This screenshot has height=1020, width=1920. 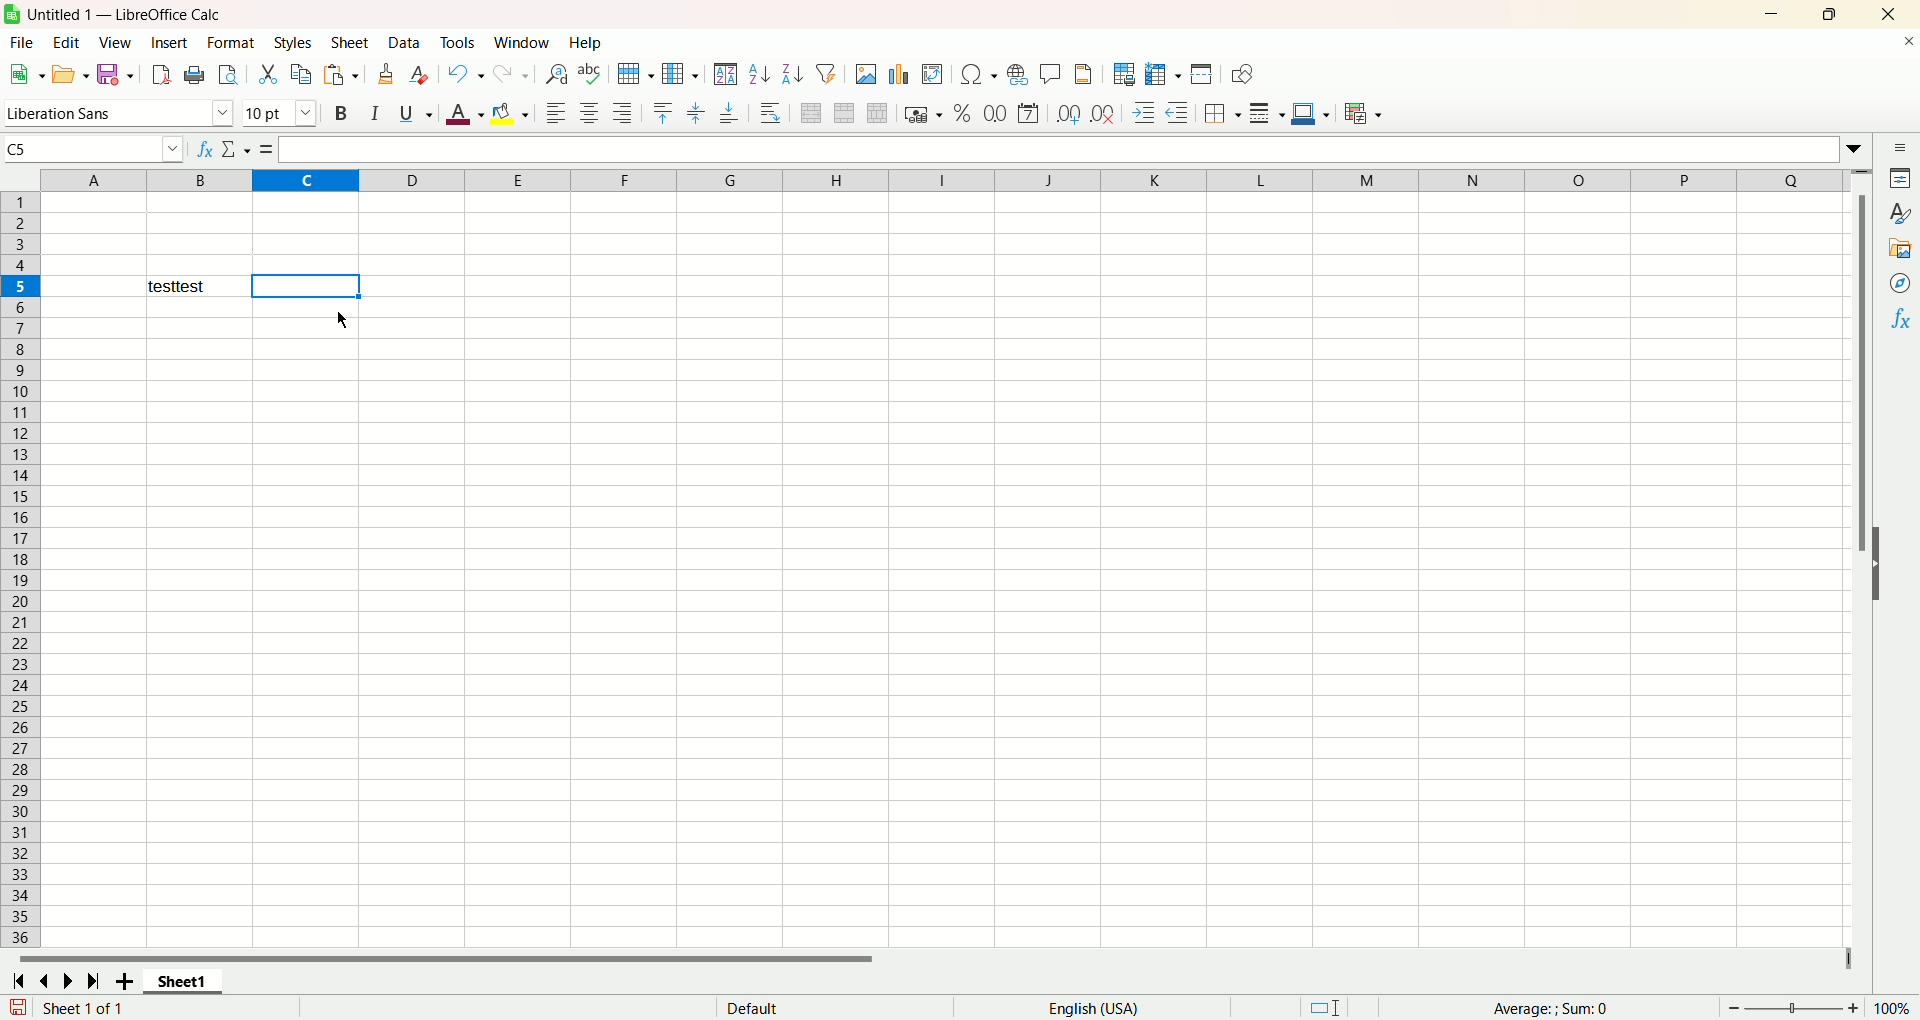 I want to click on language, so click(x=1094, y=1006).